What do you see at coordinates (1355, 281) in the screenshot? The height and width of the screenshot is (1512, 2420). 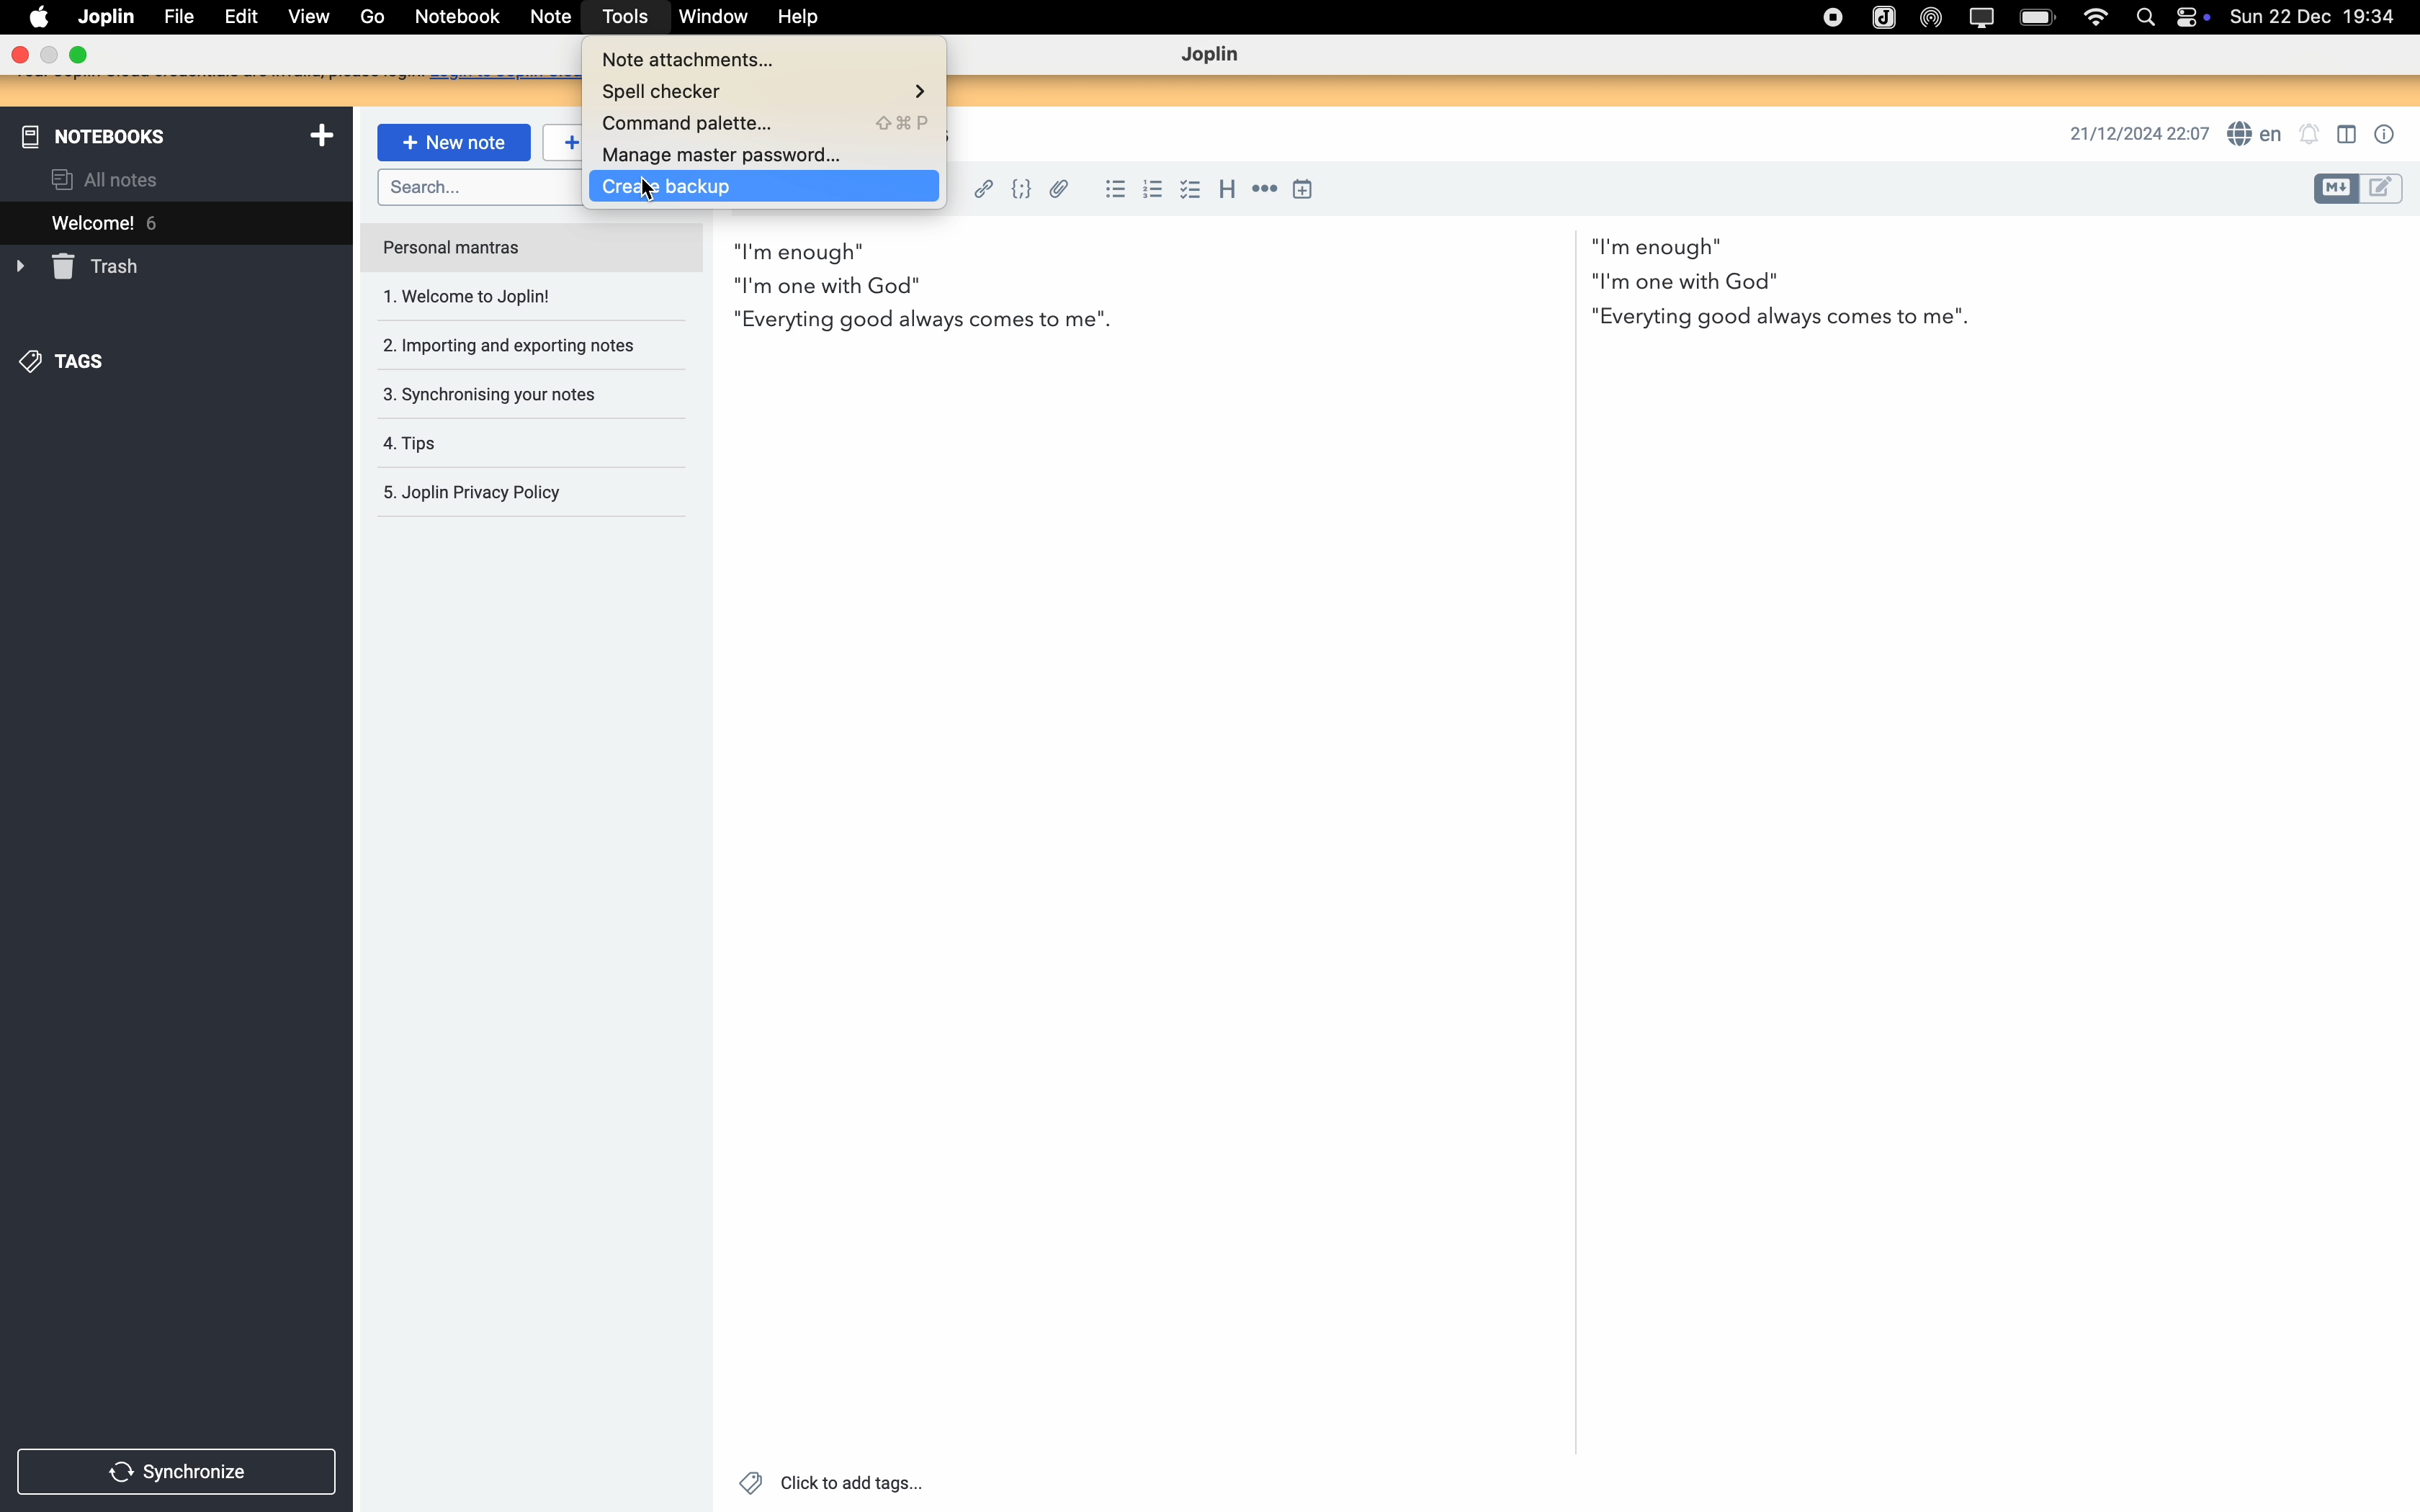 I see `body text` at bounding box center [1355, 281].